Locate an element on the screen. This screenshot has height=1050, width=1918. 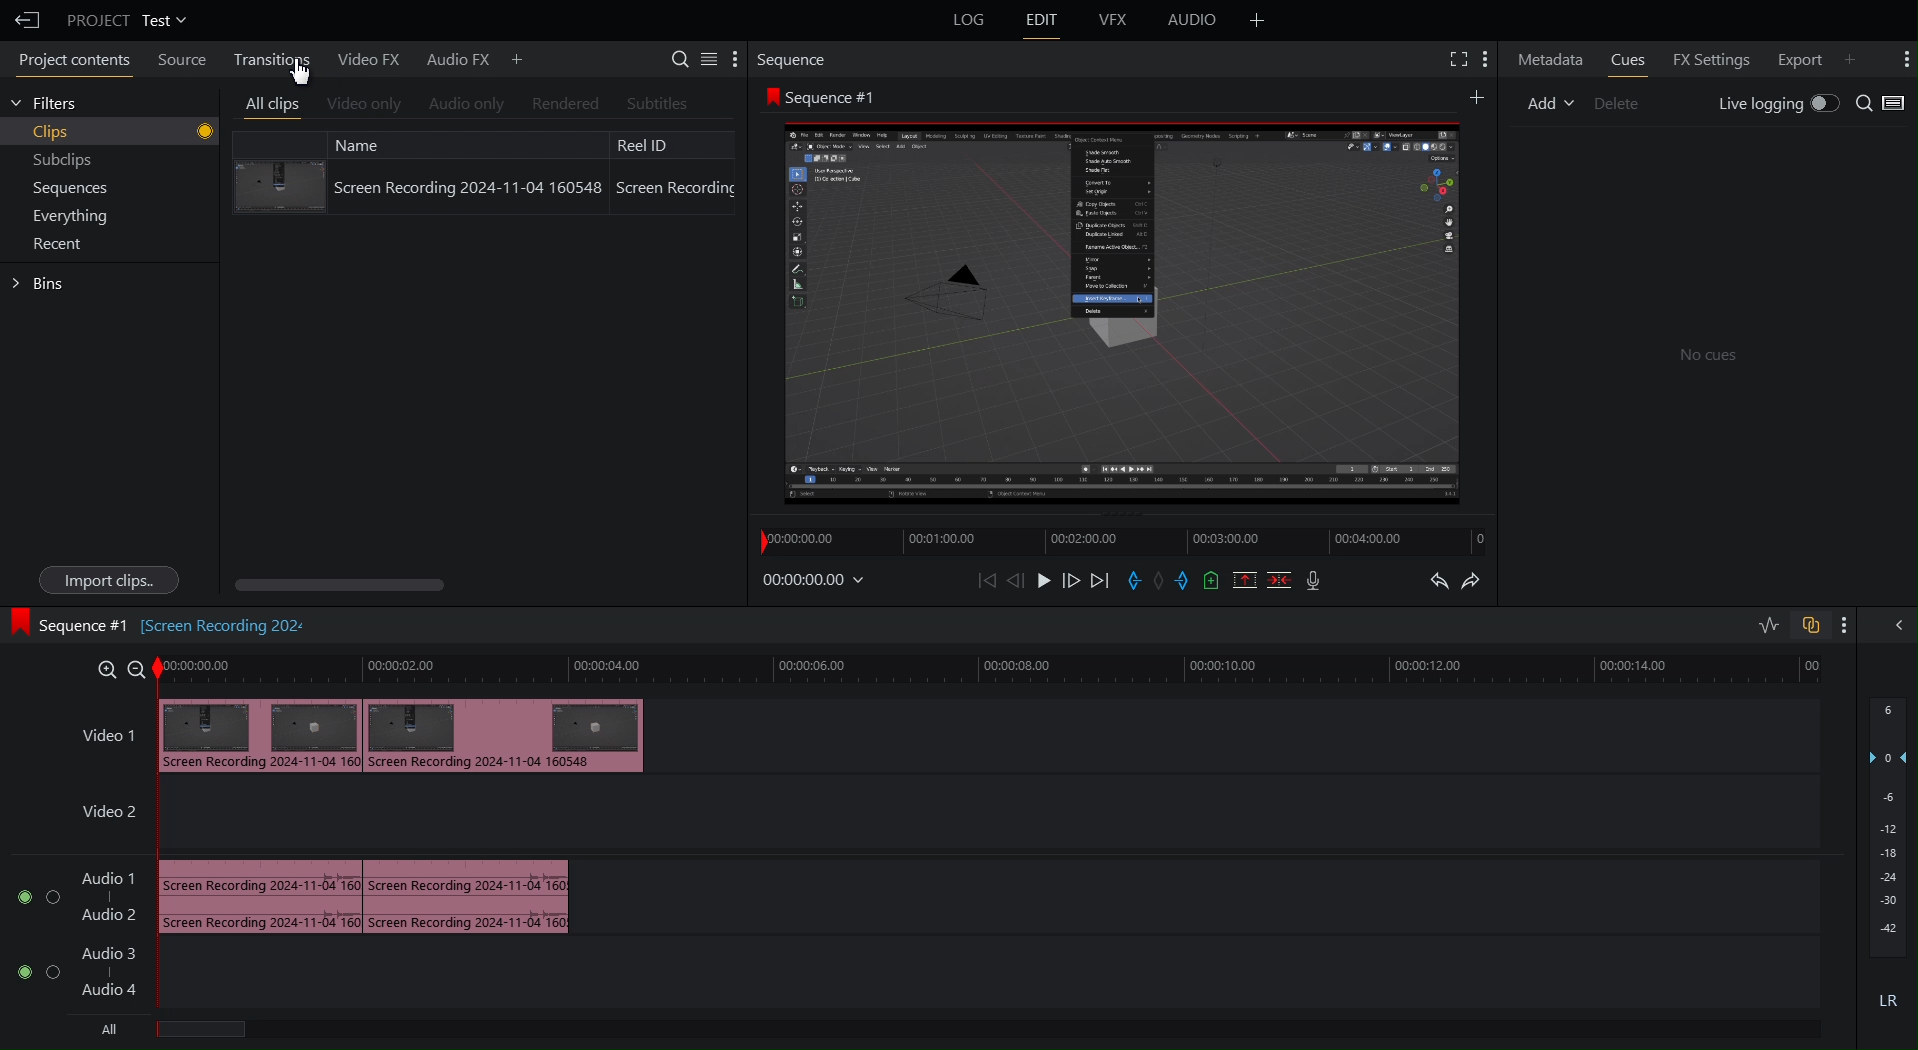
Add is located at coordinates (515, 57).